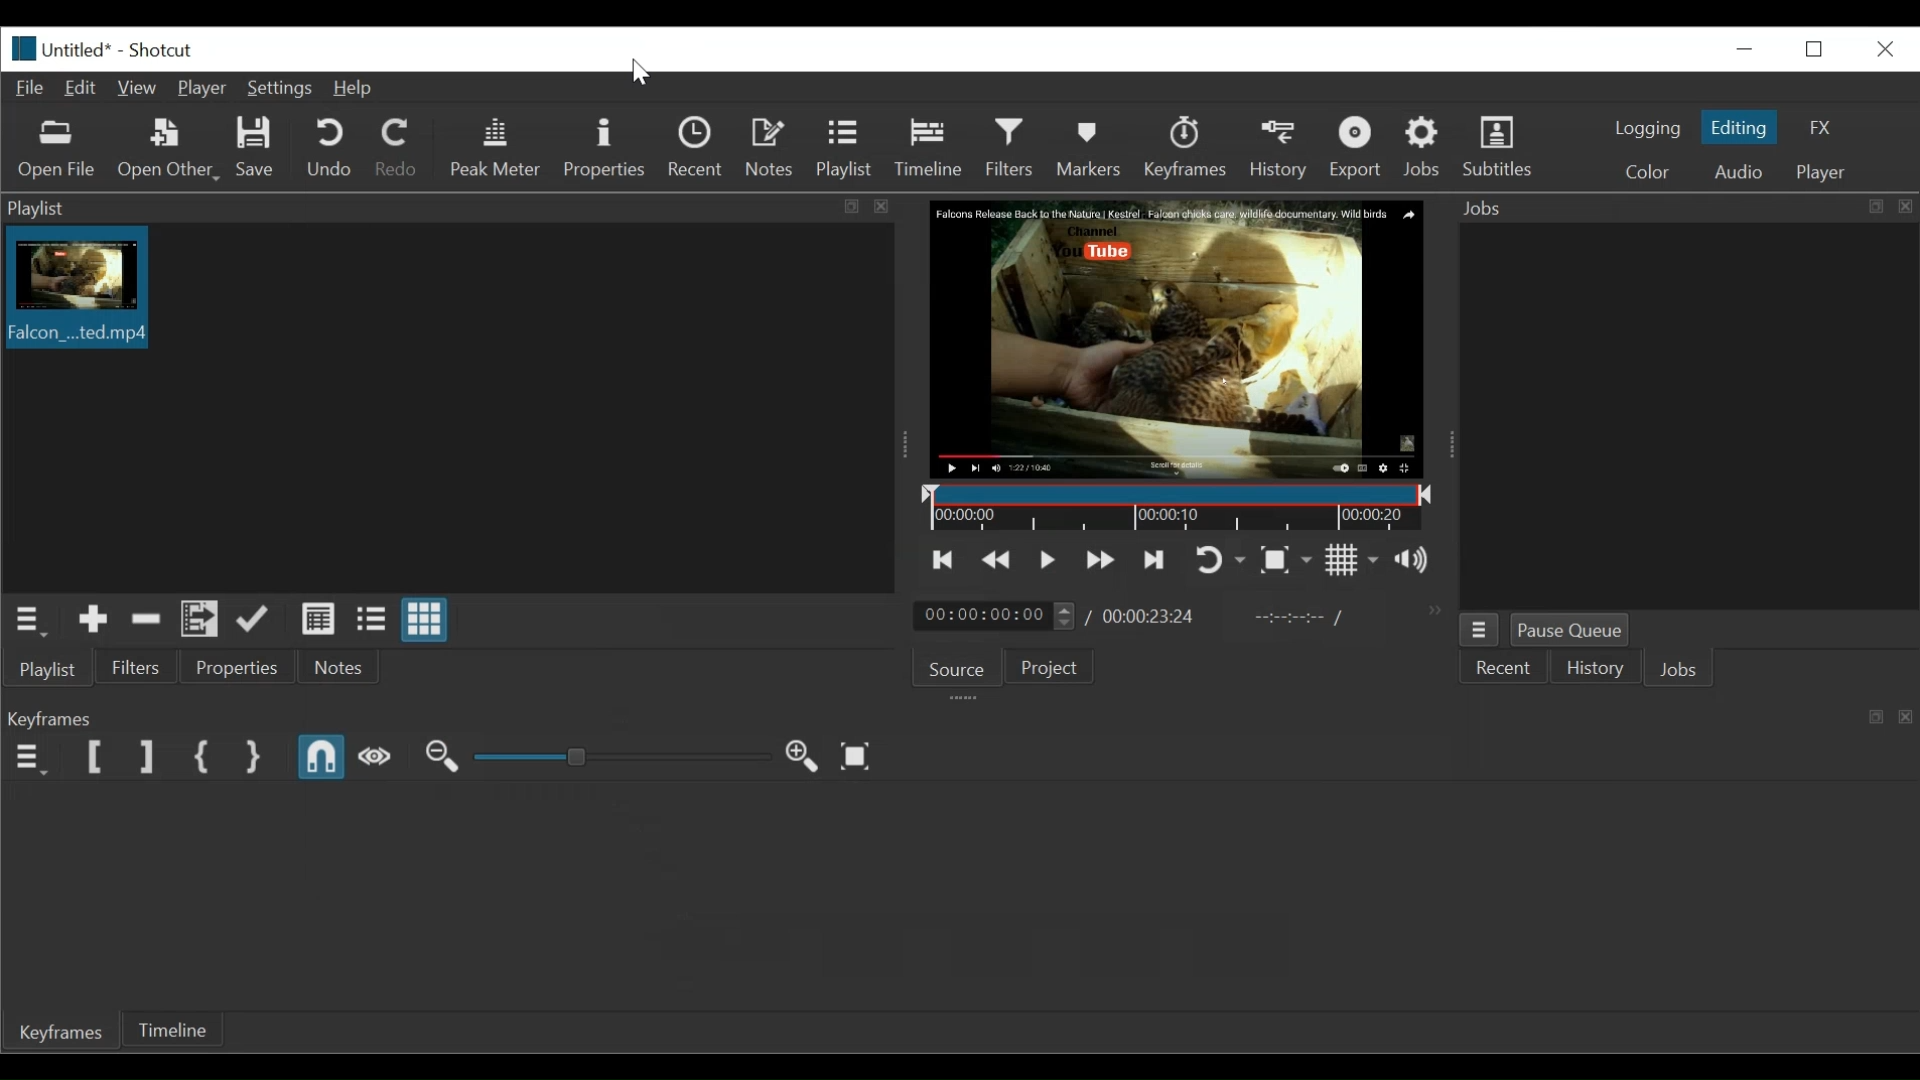 The height and width of the screenshot is (1080, 1920). I want to click on Pause Queue, so click(1570, 630).